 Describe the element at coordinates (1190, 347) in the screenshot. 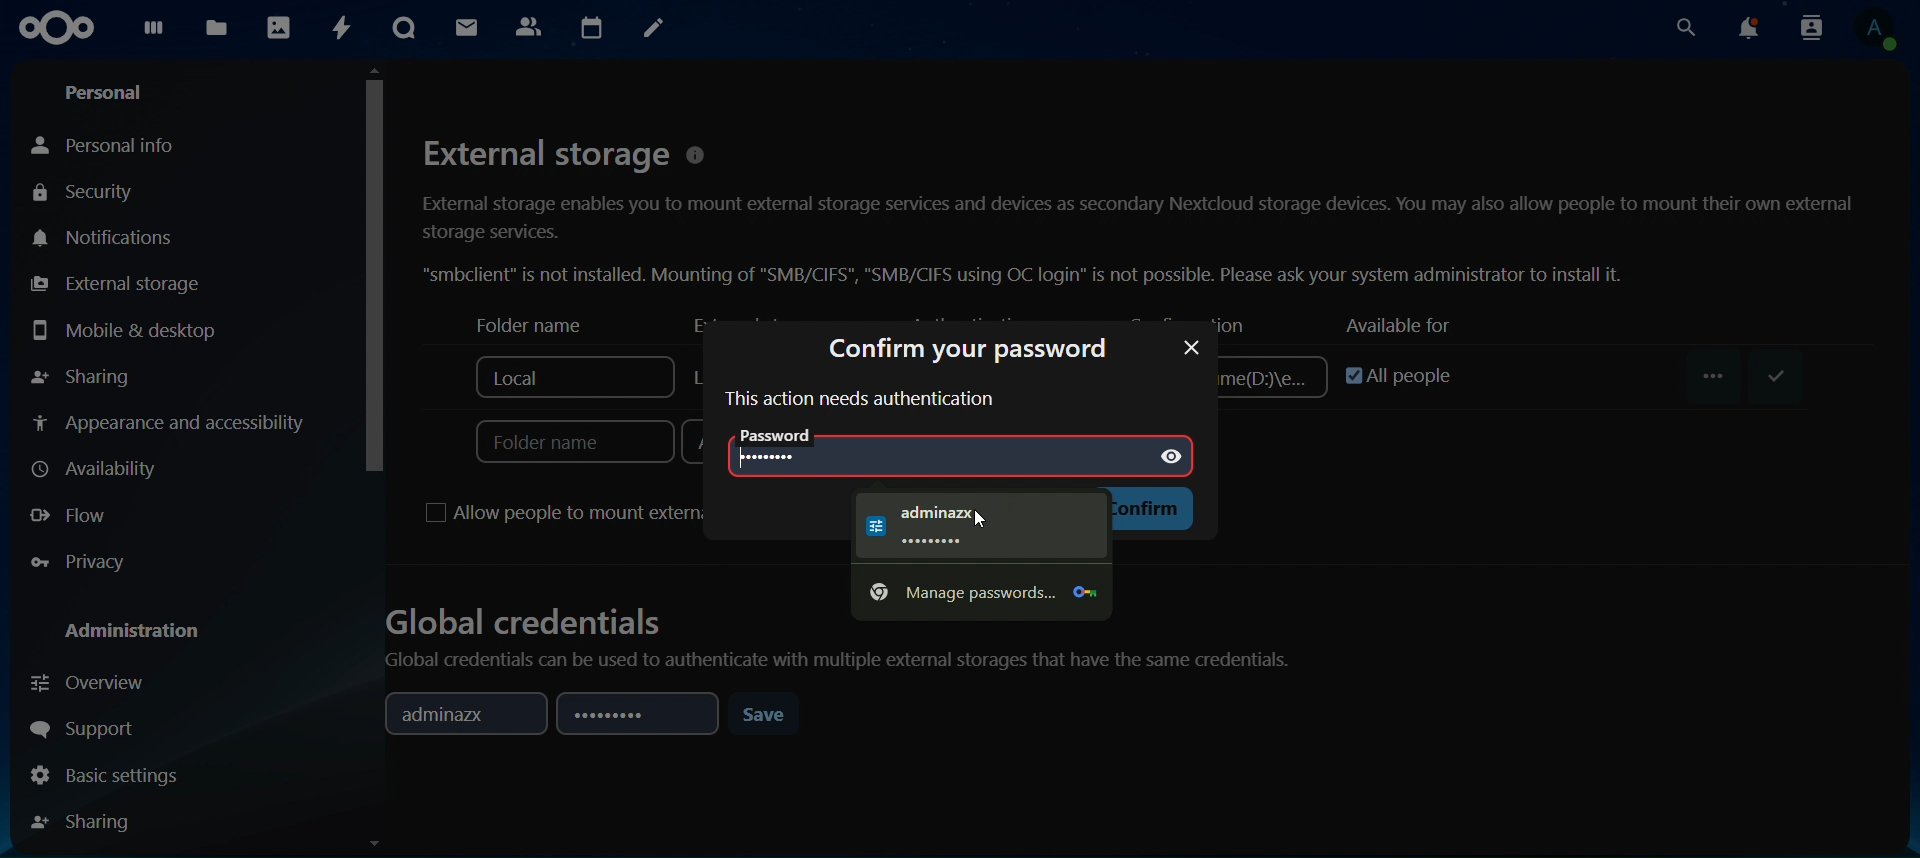

I see `password` at that location.